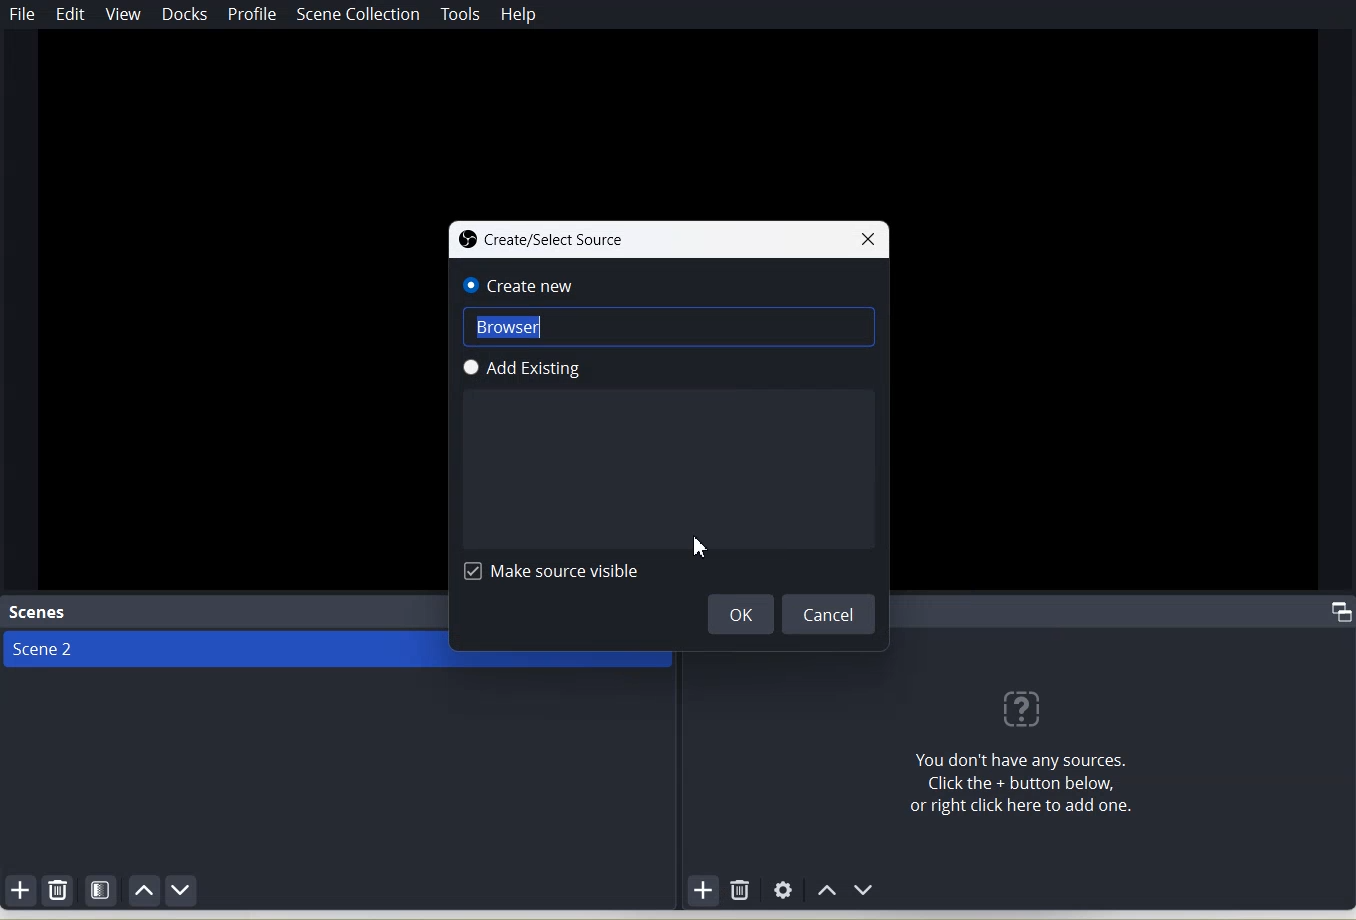 The image size is (1356, 920). What do you see at coordinates (123, 14) in the screenshot?
I see `View` at bounding box center [123, 14].